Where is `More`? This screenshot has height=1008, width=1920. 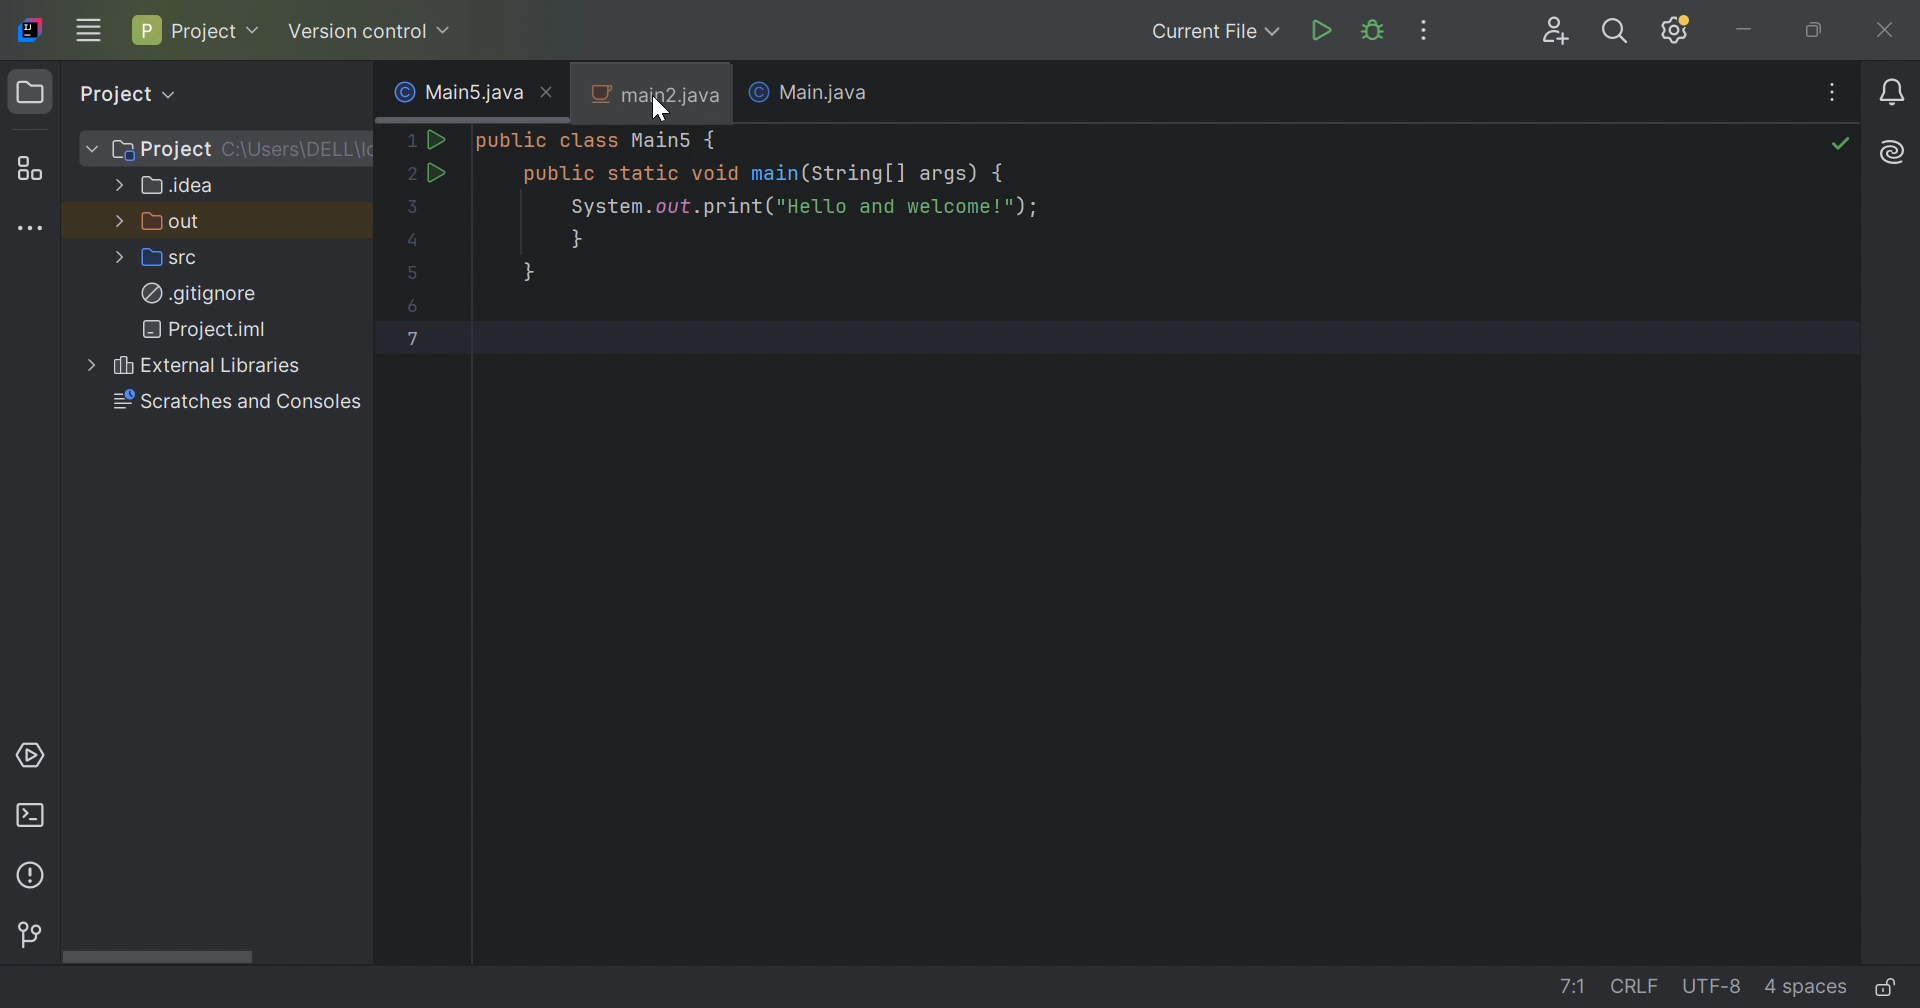 More is located at coordinates (121, 259).